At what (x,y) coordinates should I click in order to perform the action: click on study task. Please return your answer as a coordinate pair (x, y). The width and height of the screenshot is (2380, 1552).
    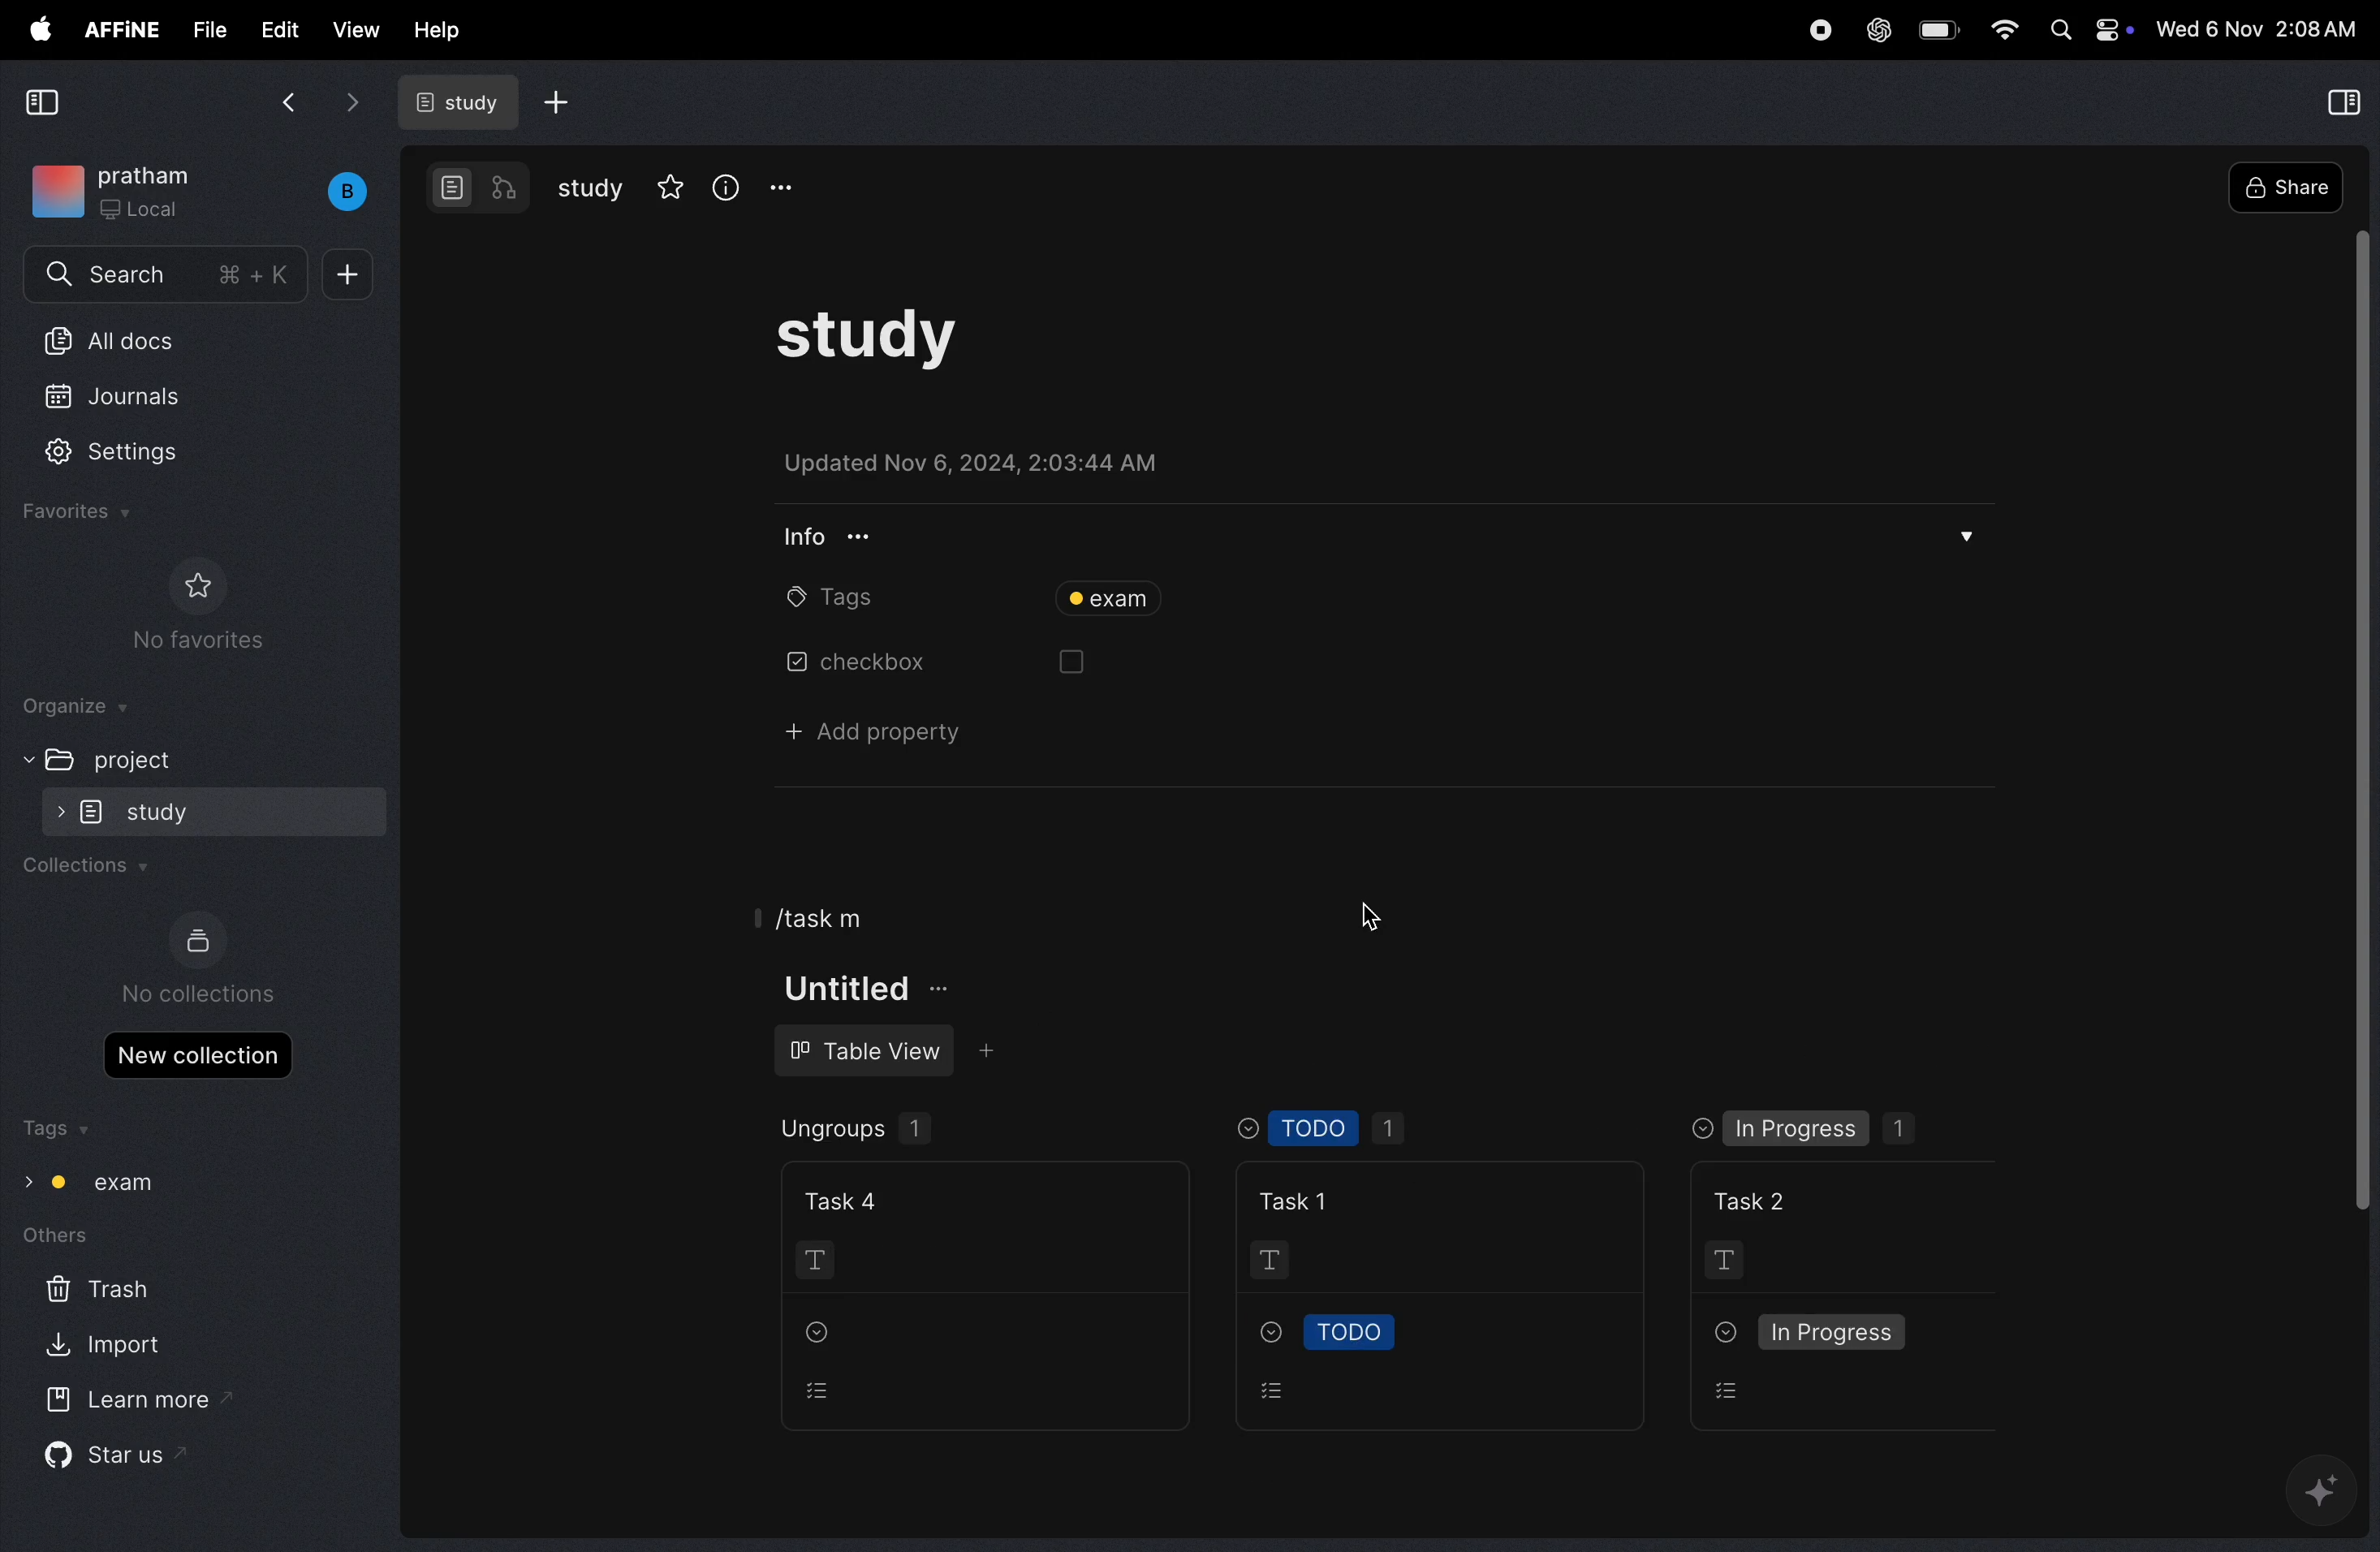
    Looking at the image, I should click on (899, 337).